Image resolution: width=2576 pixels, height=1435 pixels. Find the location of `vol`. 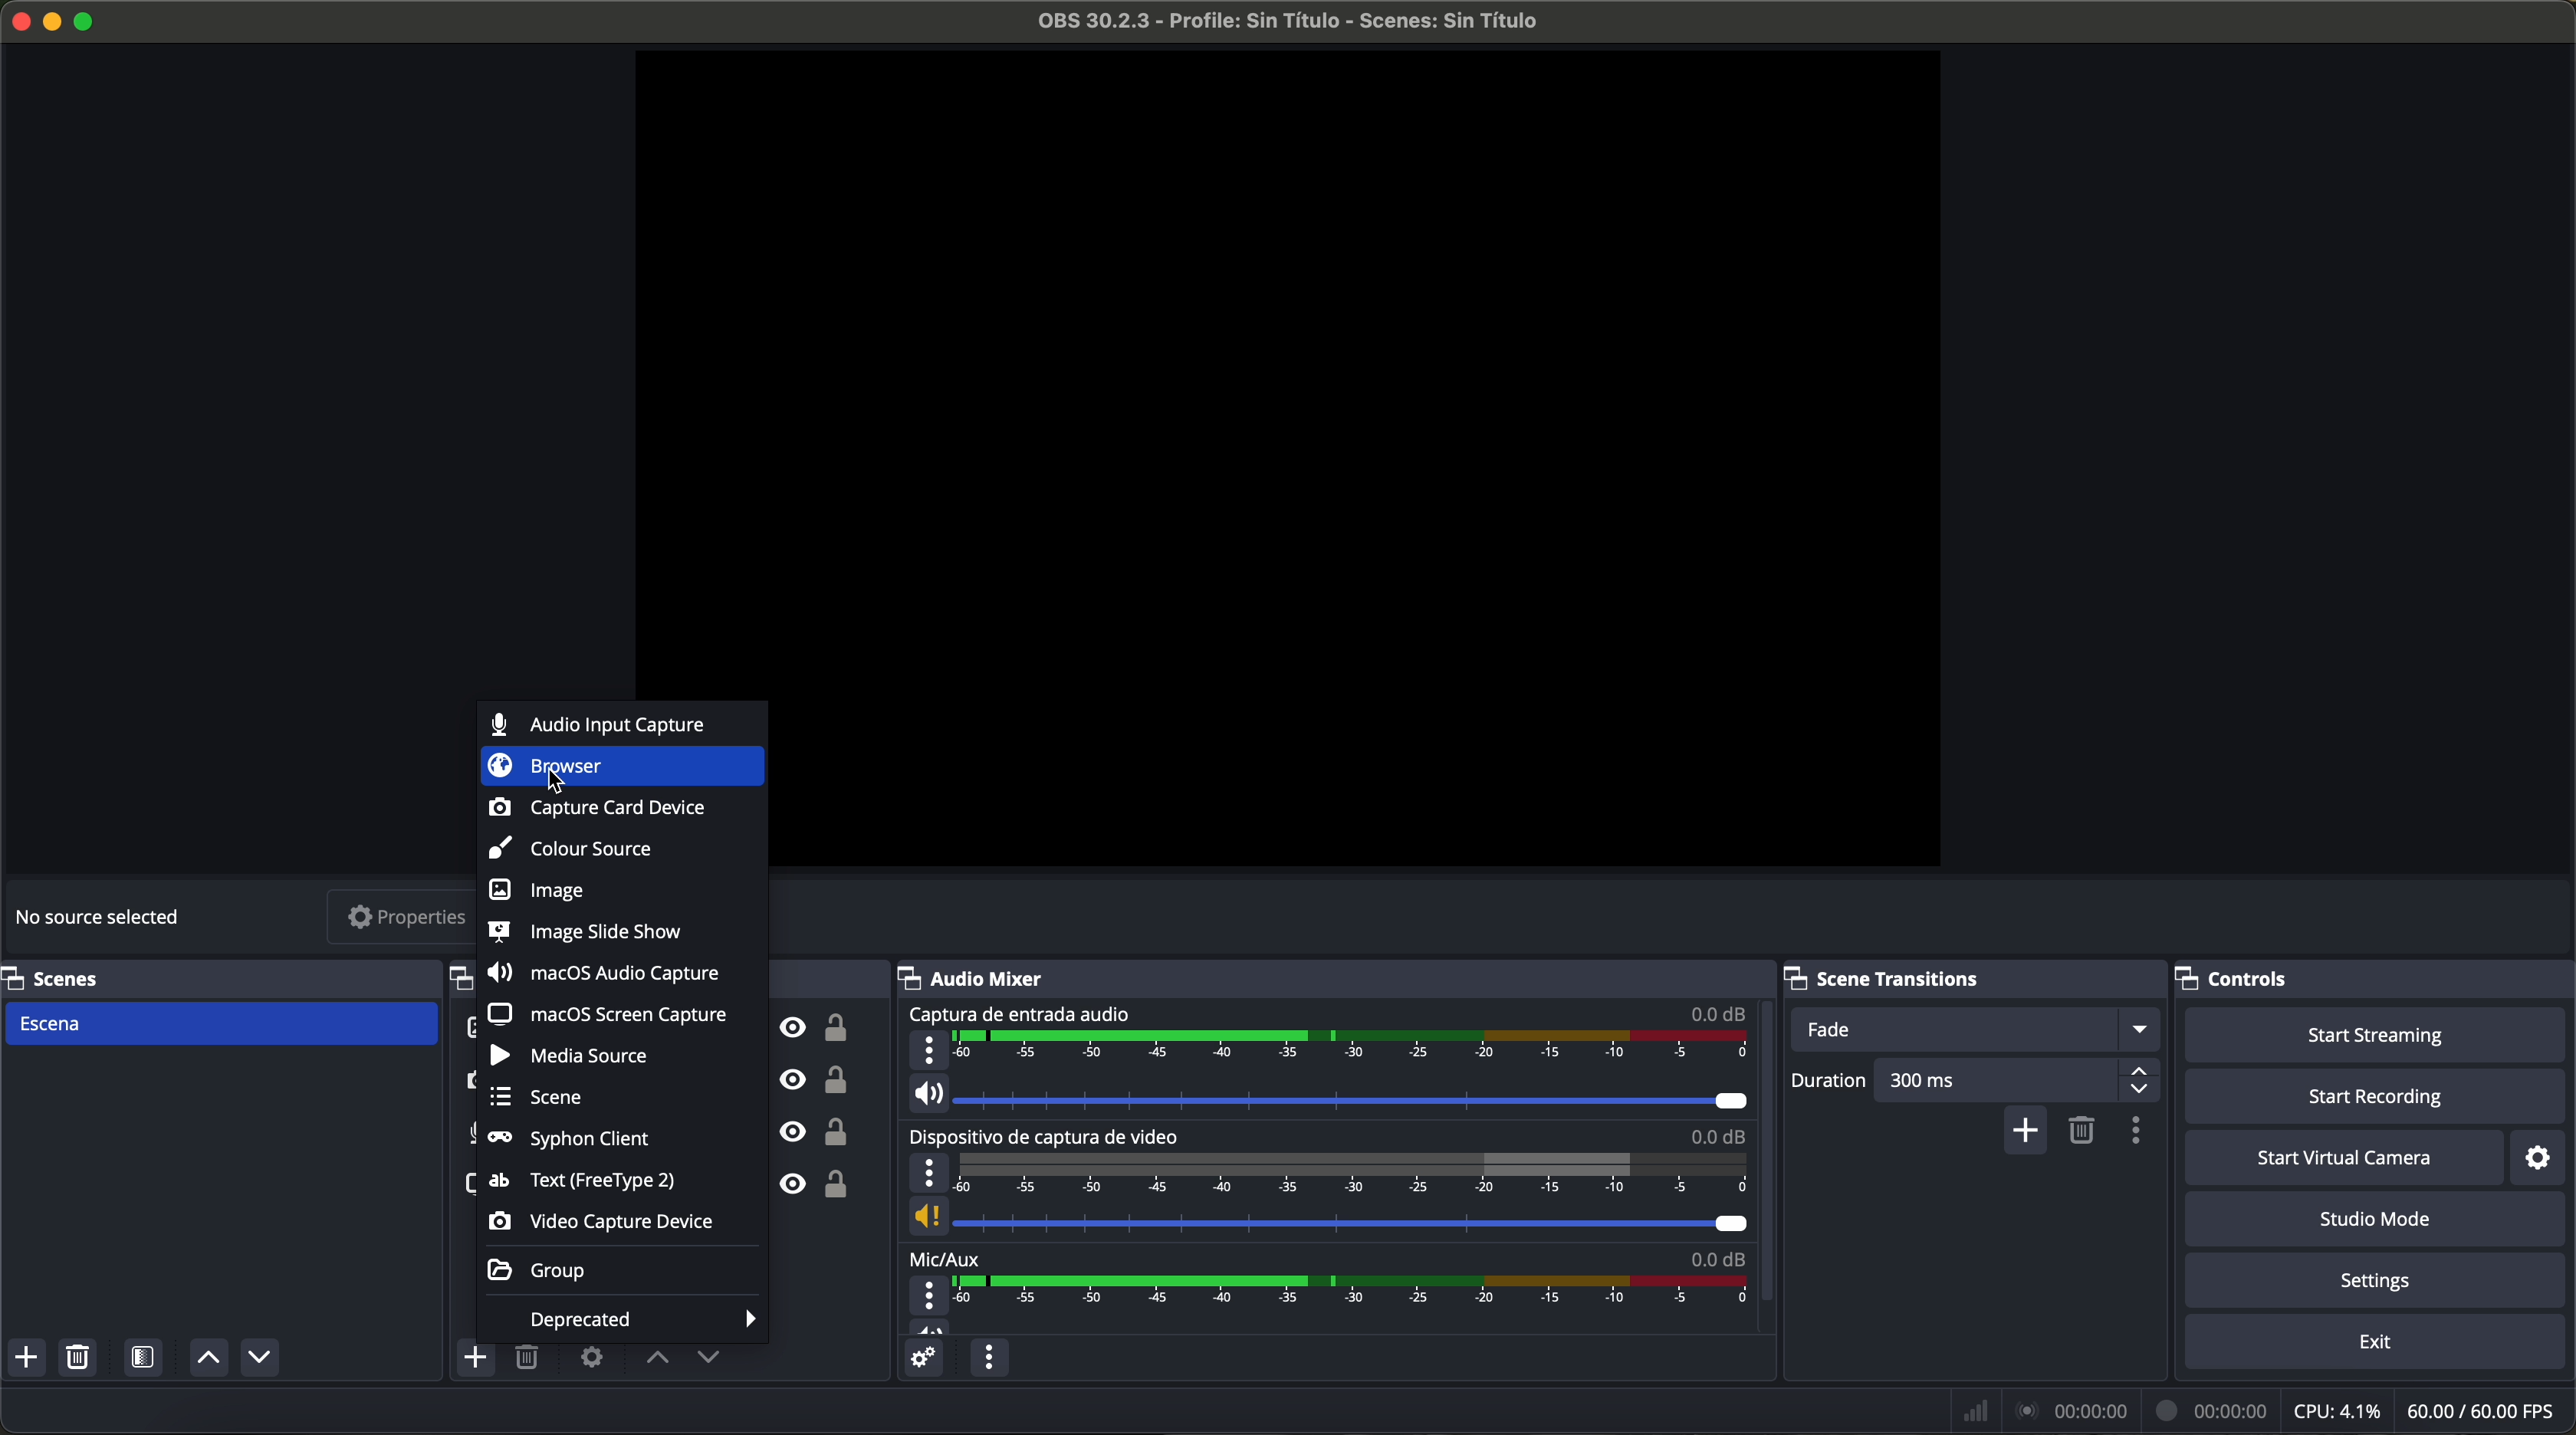

vol is located at coordinates (1336, 1096).